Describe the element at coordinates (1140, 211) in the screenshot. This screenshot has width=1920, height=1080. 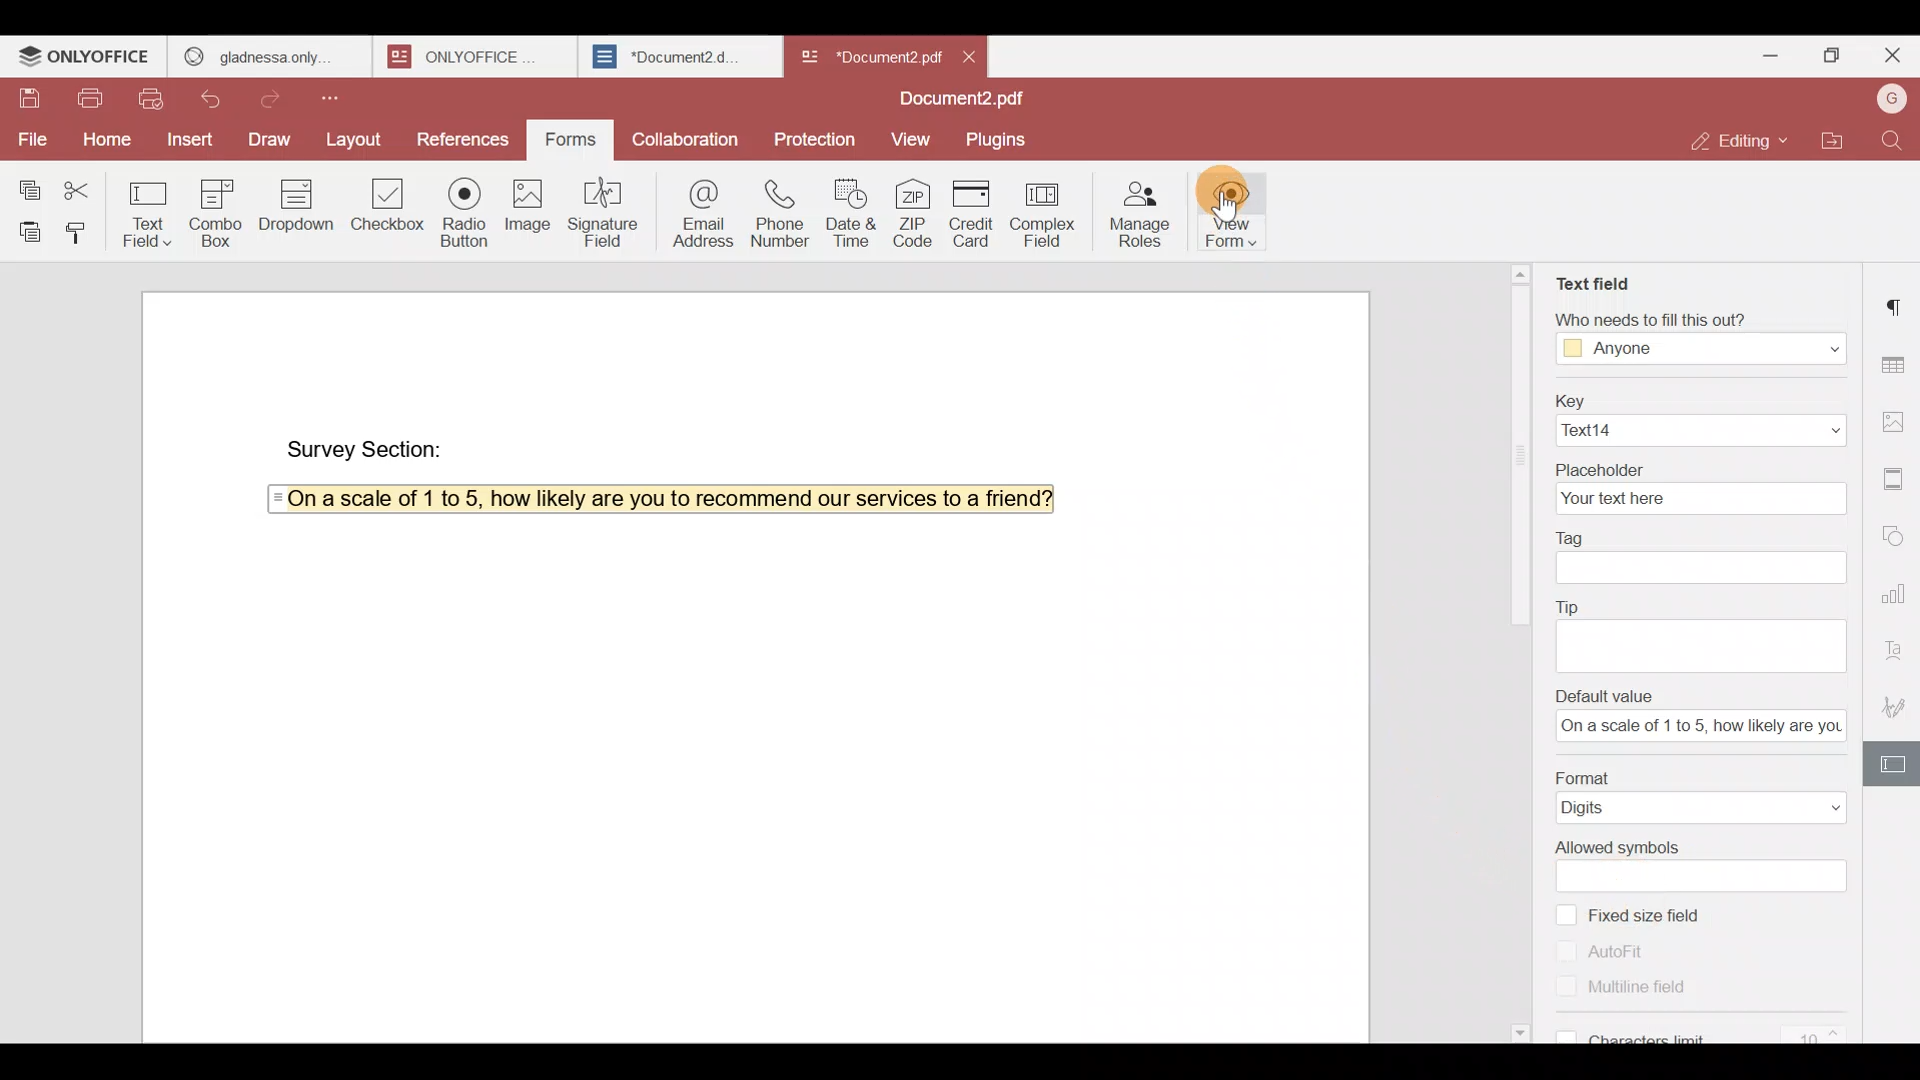
I see `Manage roles` at that location.